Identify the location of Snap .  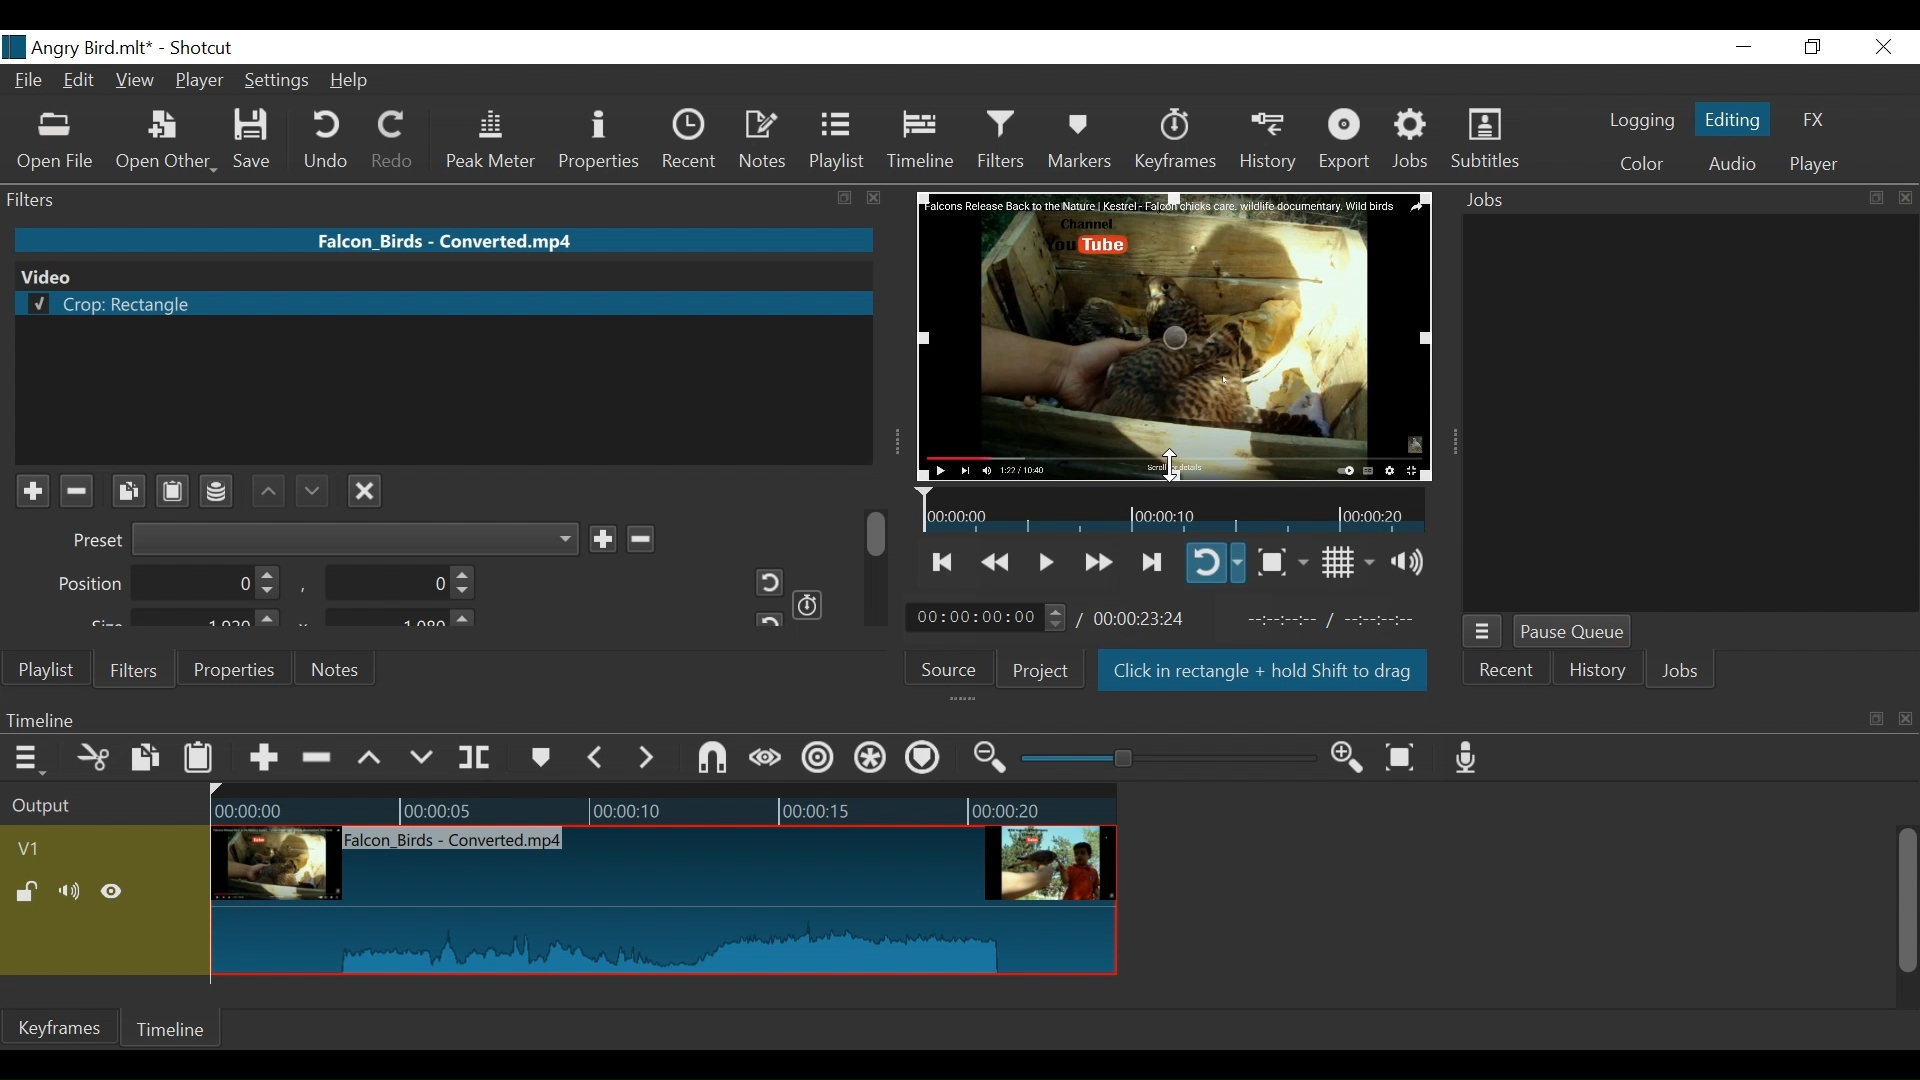
(712, 760).